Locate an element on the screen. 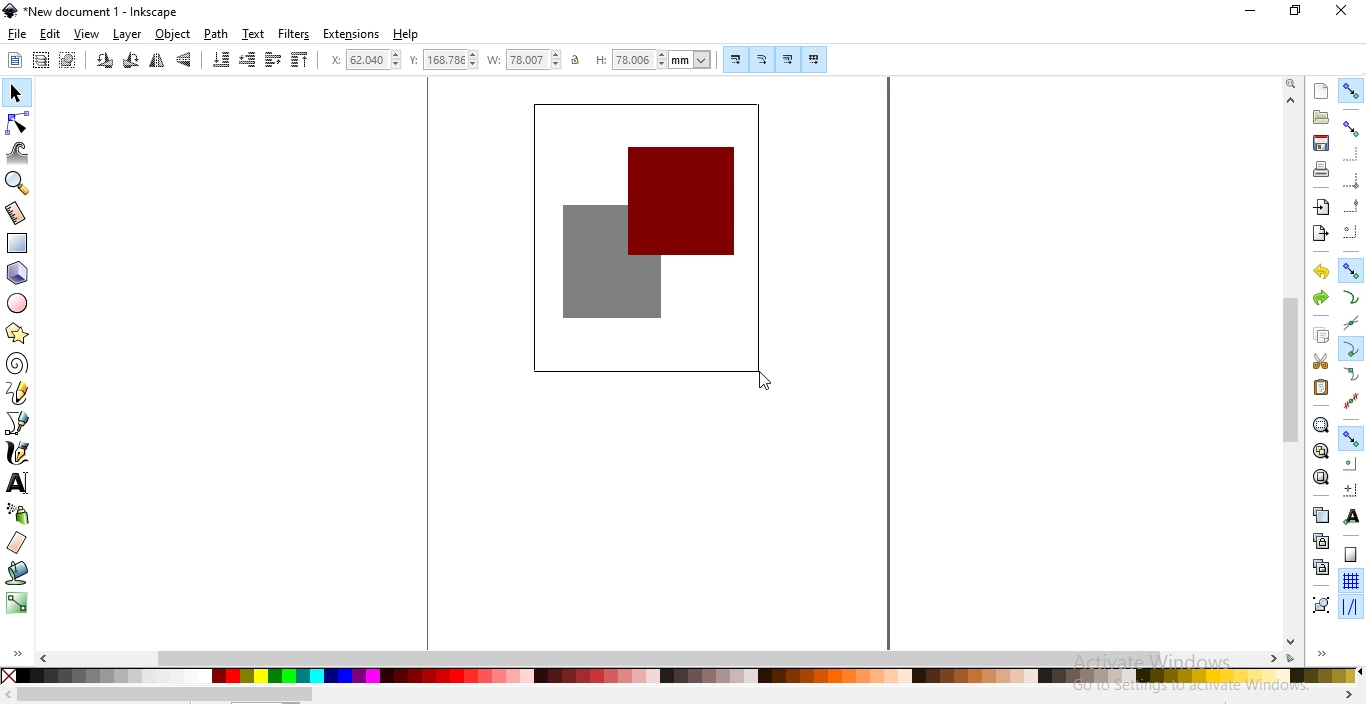 Image resolution: width=1366 pixels, height=704 pixels. cursor is located at coordinates (762, 386).